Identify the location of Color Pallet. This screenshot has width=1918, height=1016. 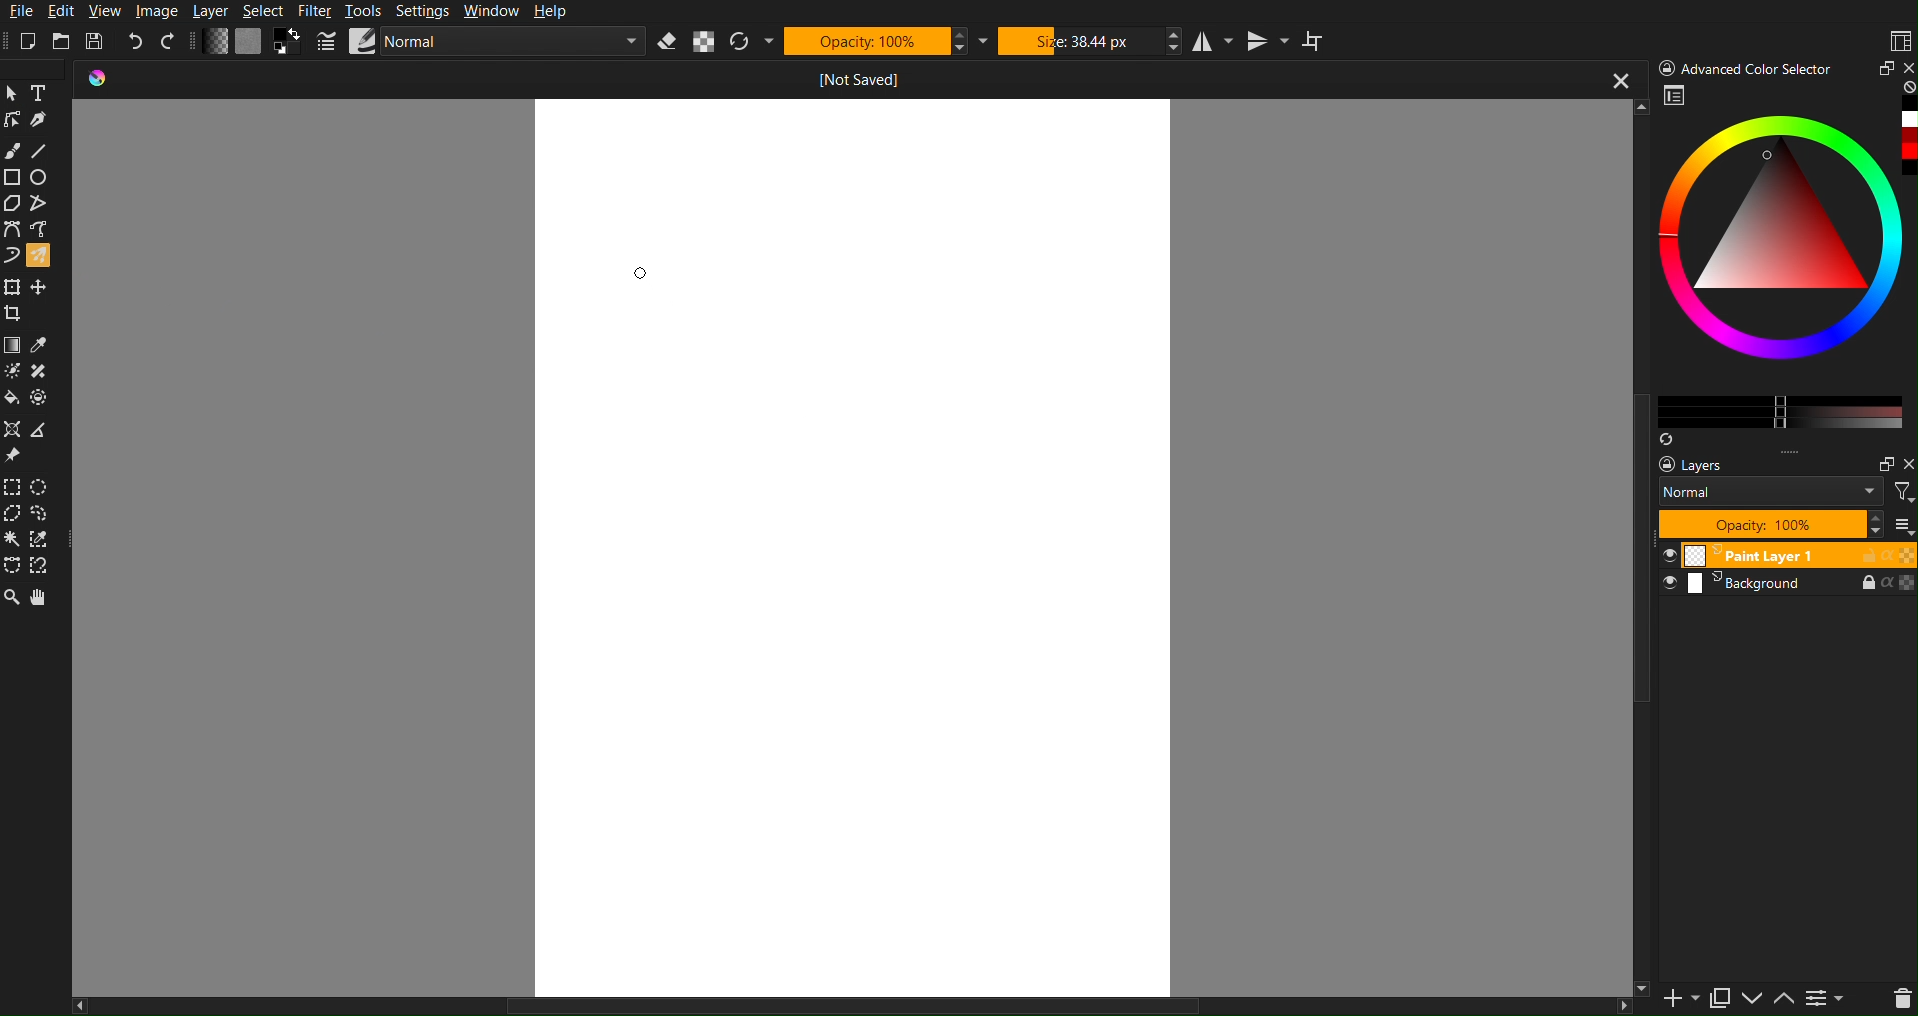
(45, 402).